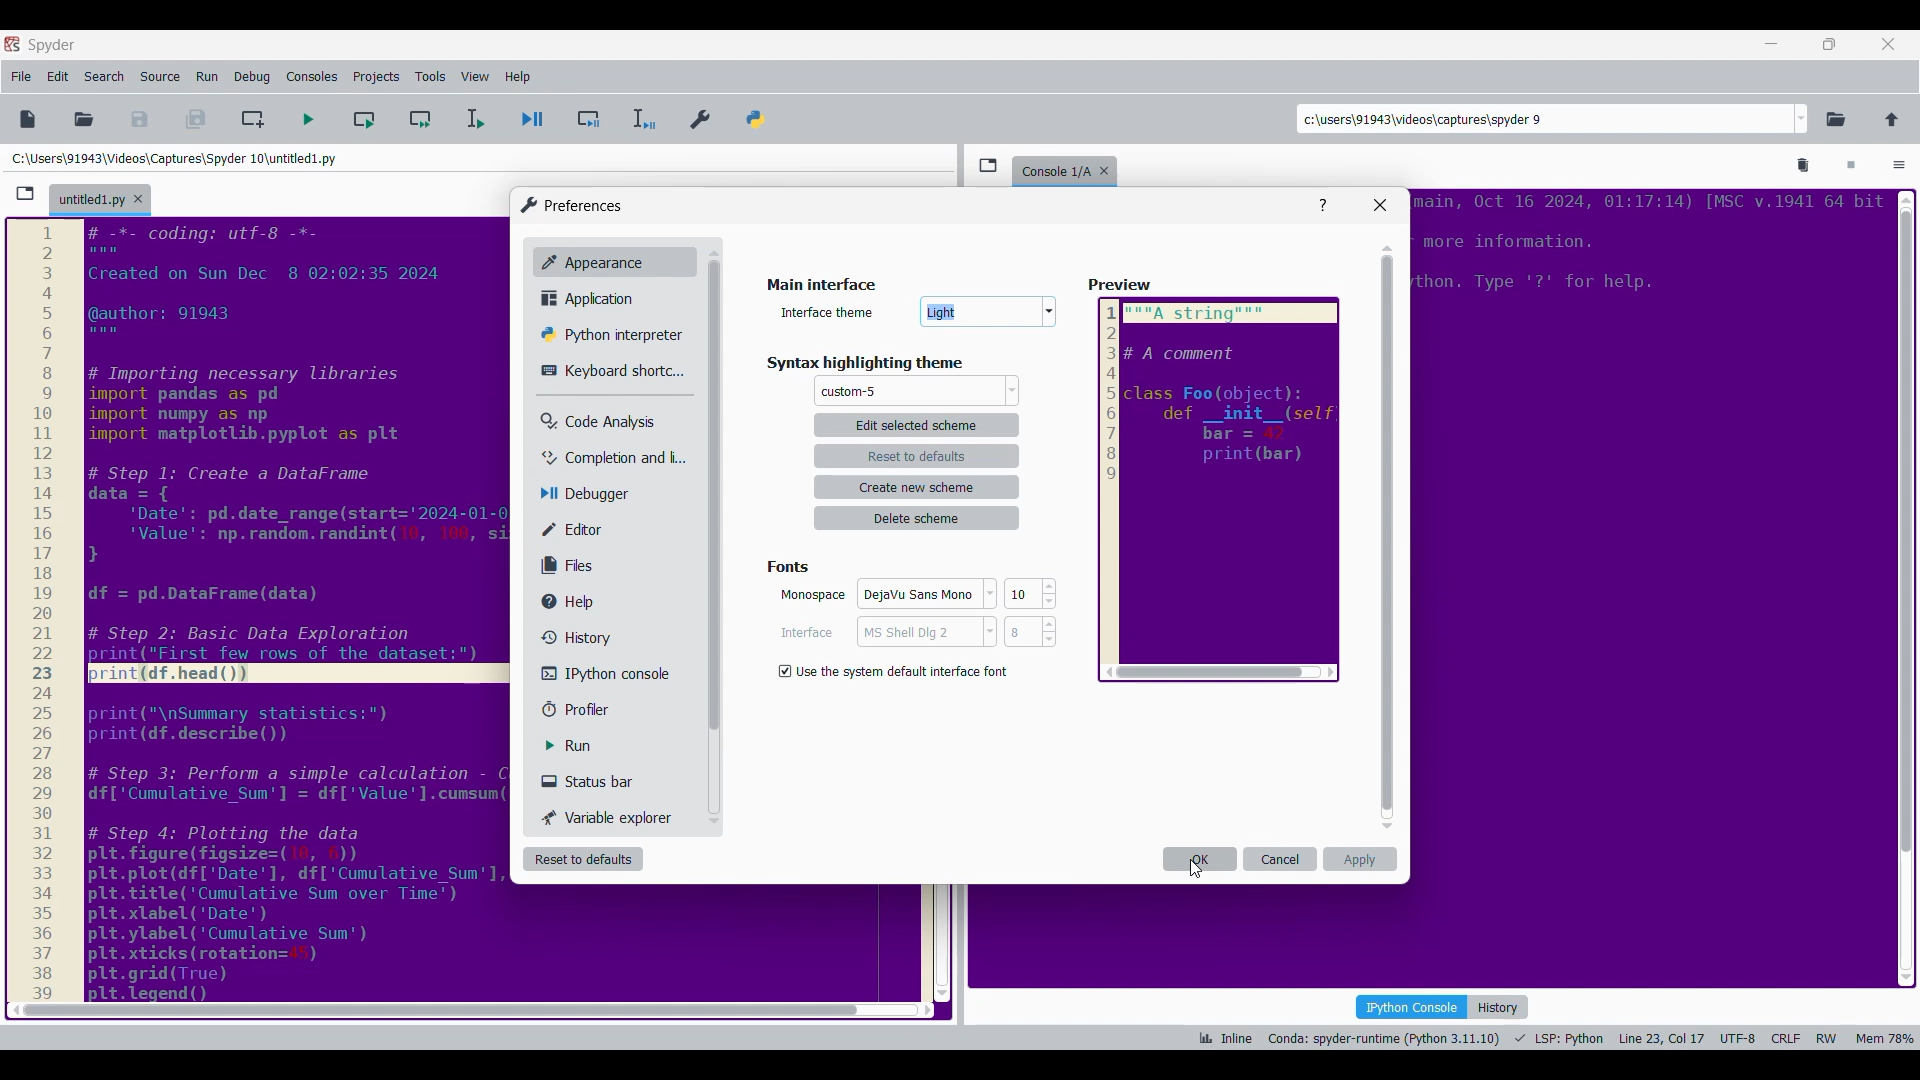 Image resolution: width=1920 pixels, height=1080 pixels. Describe the element at coordinates (793, 564) in the screenshot. I see `fonts` at that location.